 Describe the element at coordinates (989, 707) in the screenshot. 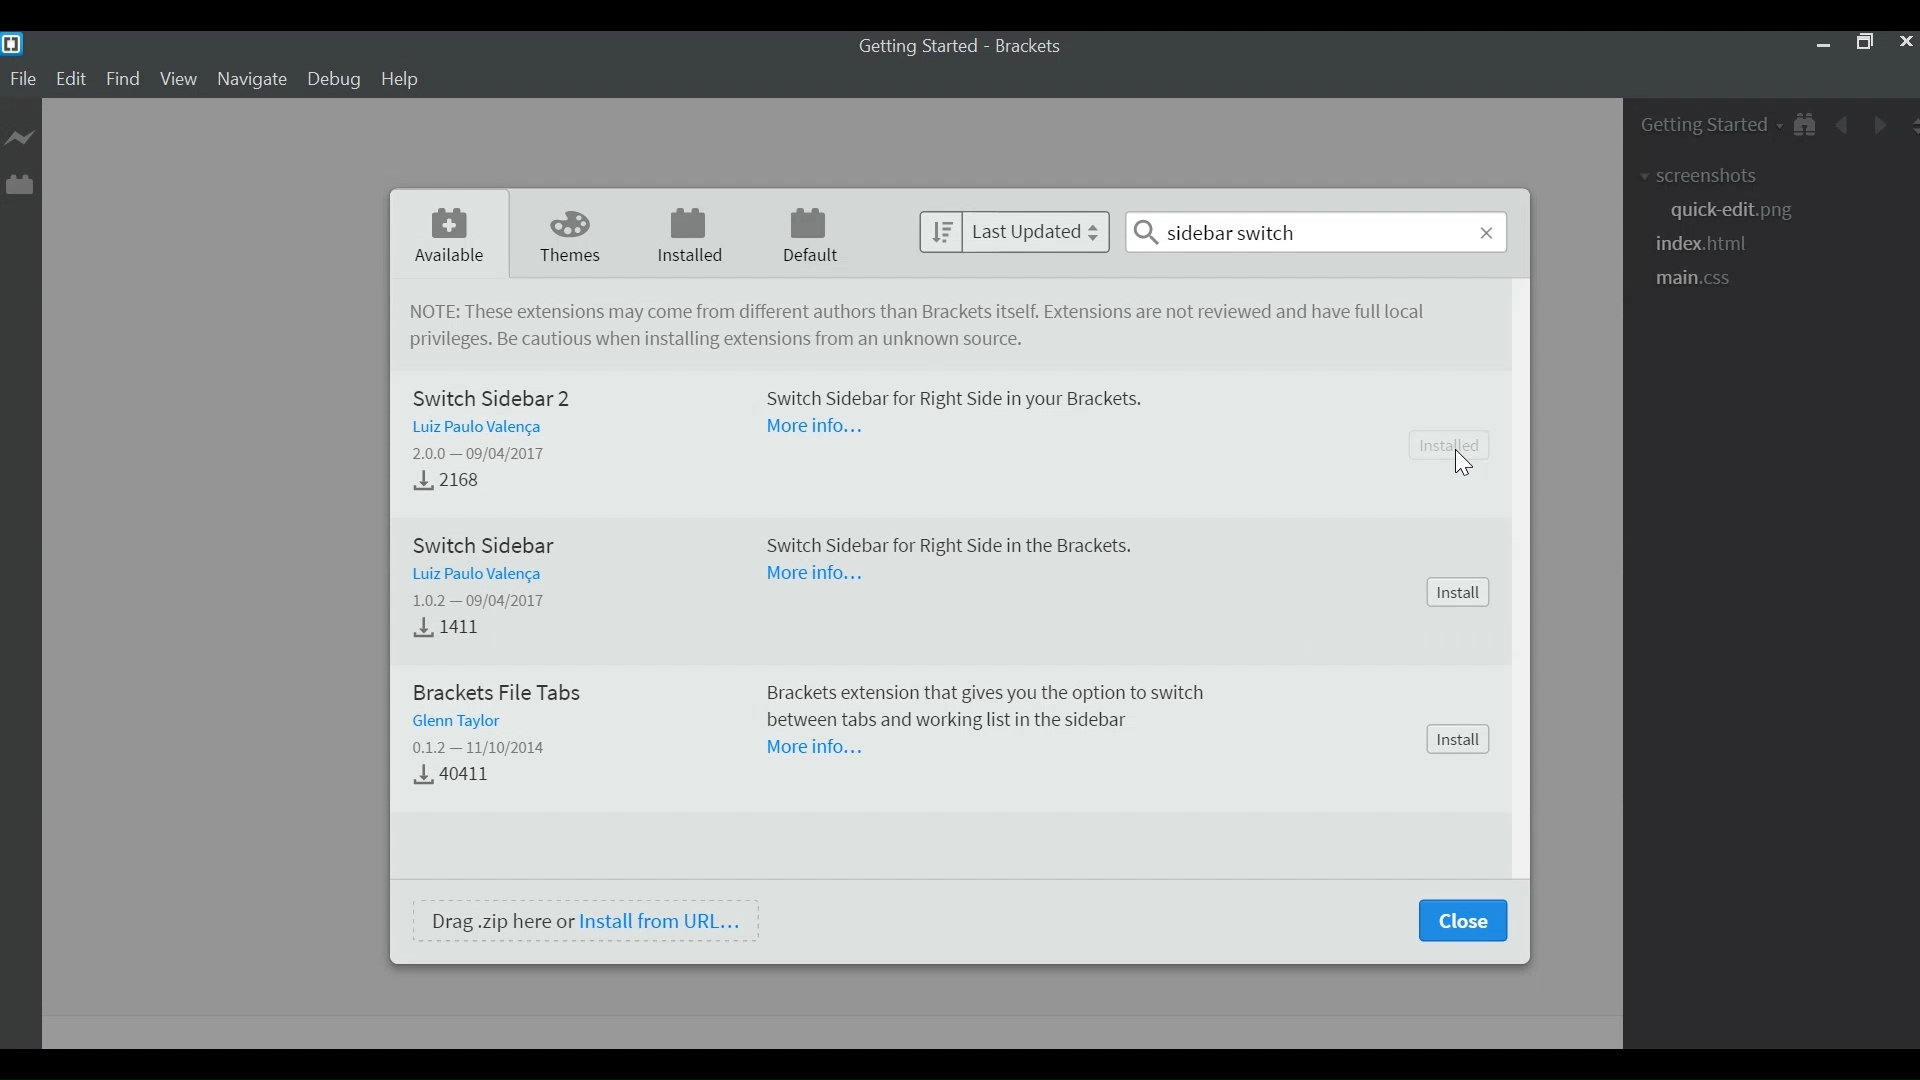

I see `Brackets extension tat gives you the option to switch between tabs and working list in the sidebar` at that location.